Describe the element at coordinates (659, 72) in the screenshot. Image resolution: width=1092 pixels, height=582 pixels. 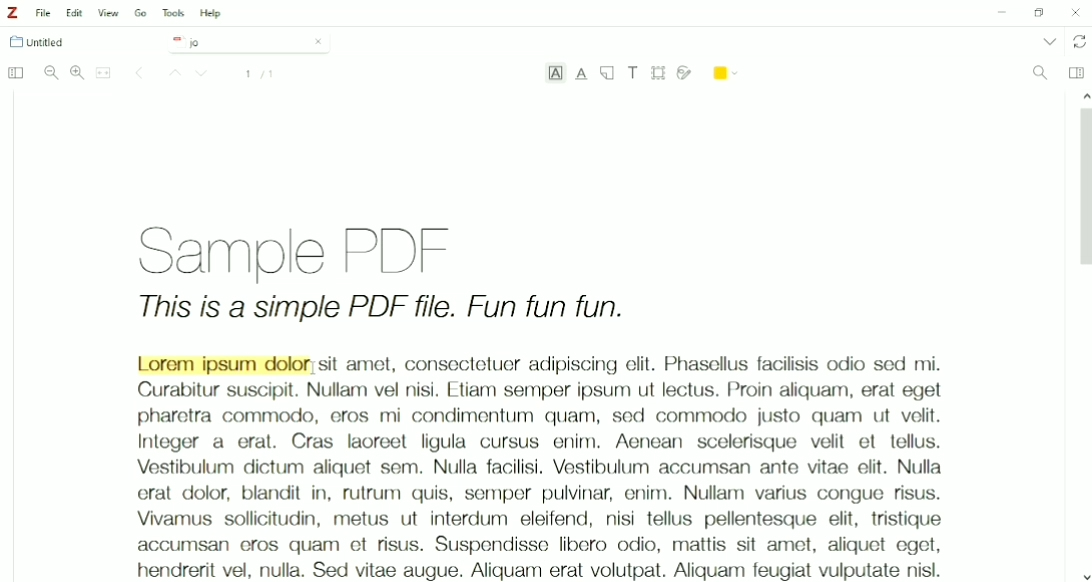
I see `Select Area` at that location.